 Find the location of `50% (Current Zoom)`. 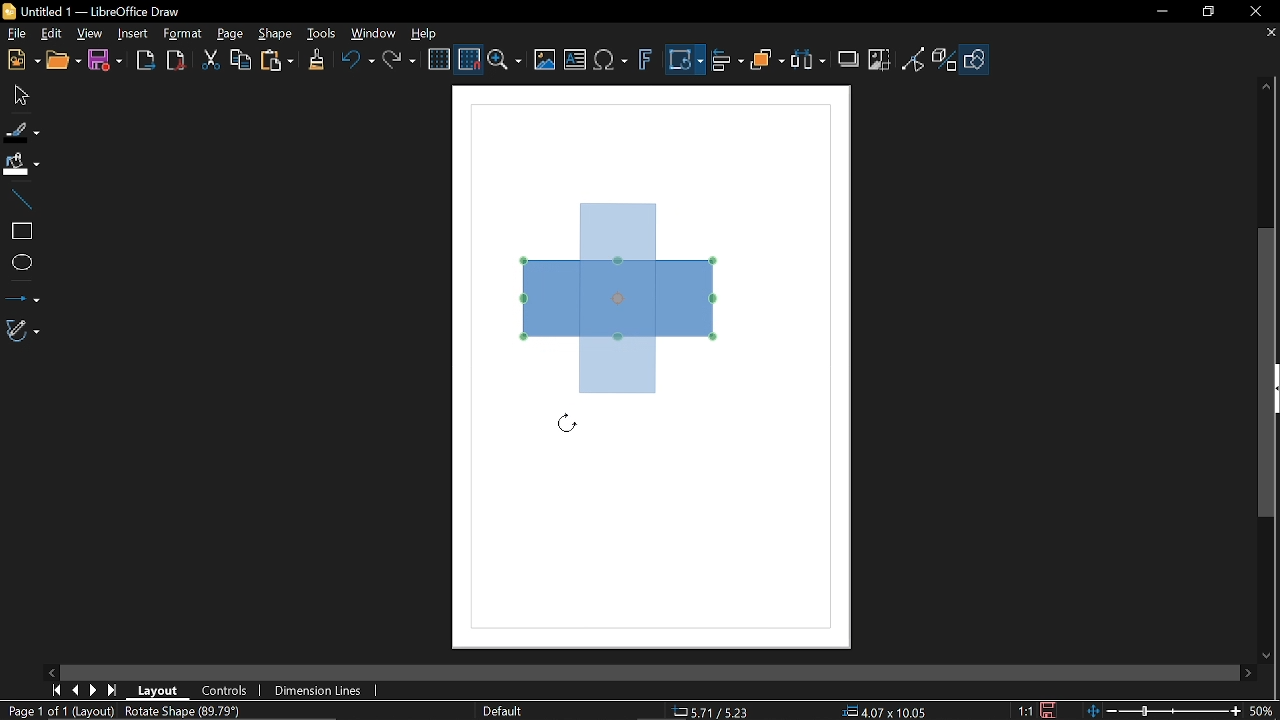

50% (Current Zoom) is located at coordinates (1265, 709).